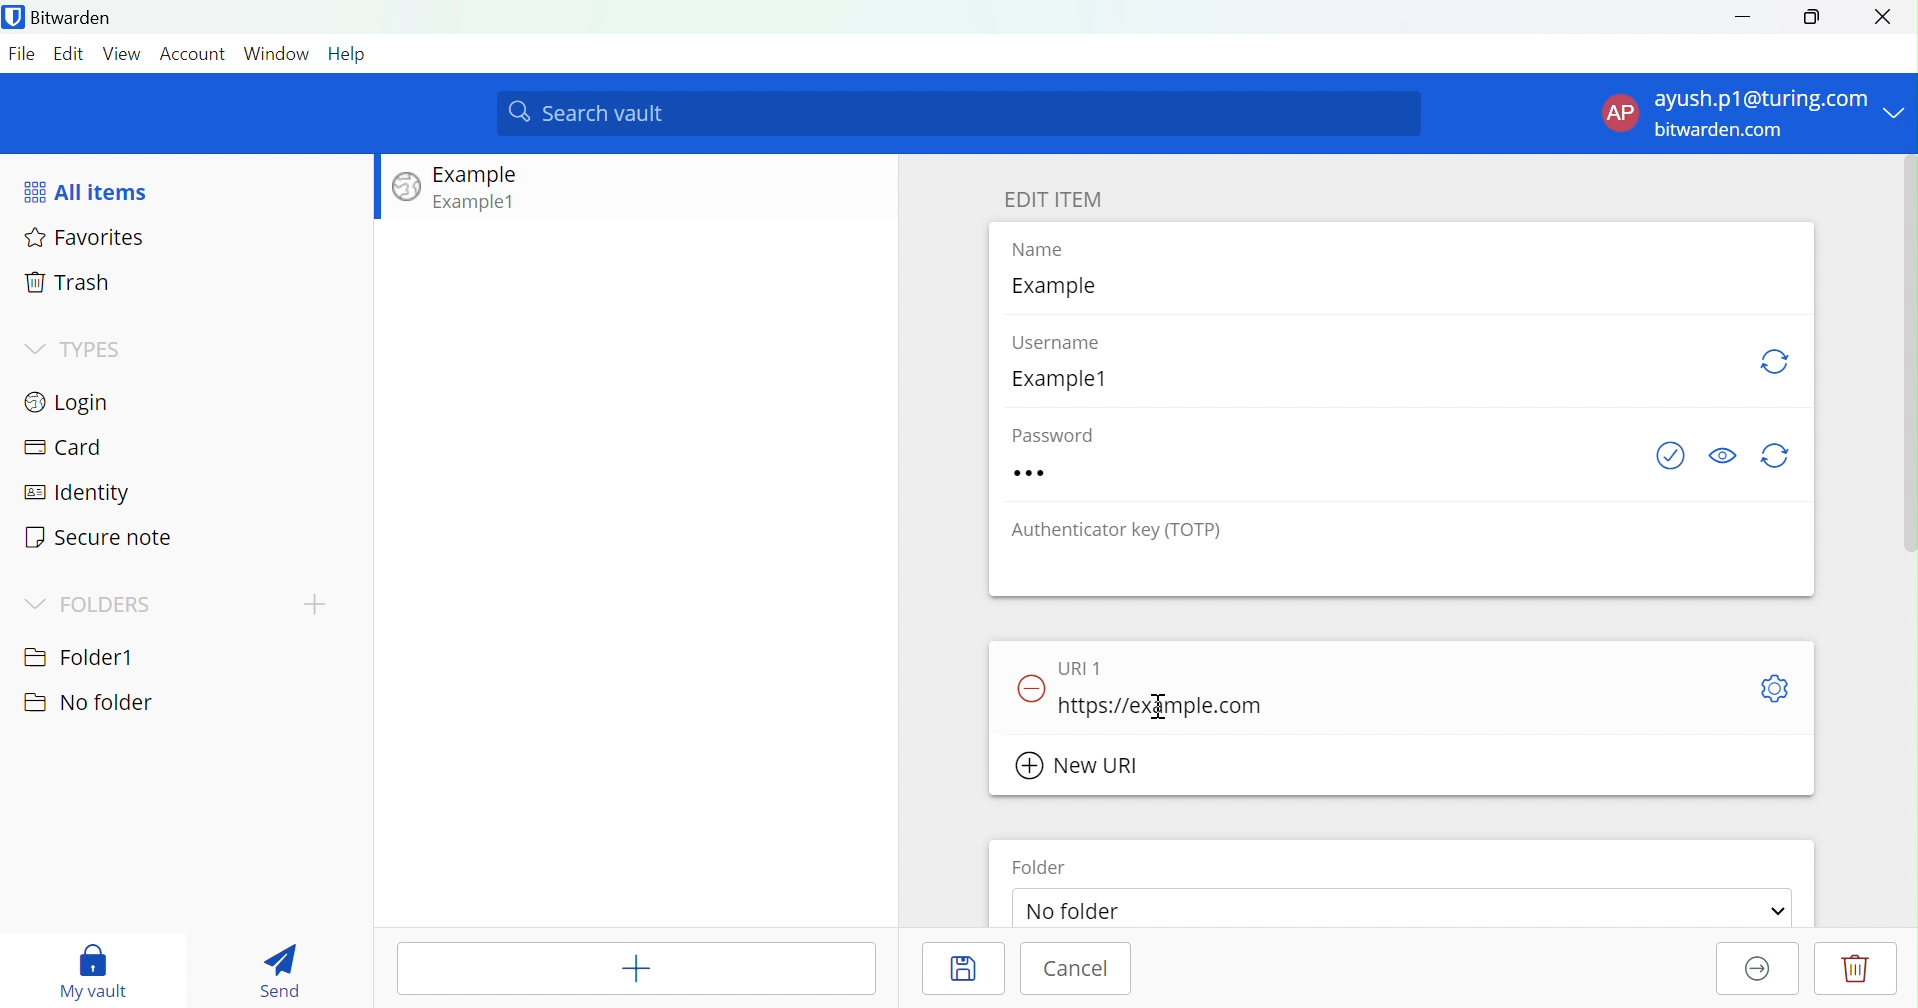 This screenshot has height=1008, width=1918. Describe the element at coordinates (1032, 685) in the screenshot. I see `Remove URL` at that location.